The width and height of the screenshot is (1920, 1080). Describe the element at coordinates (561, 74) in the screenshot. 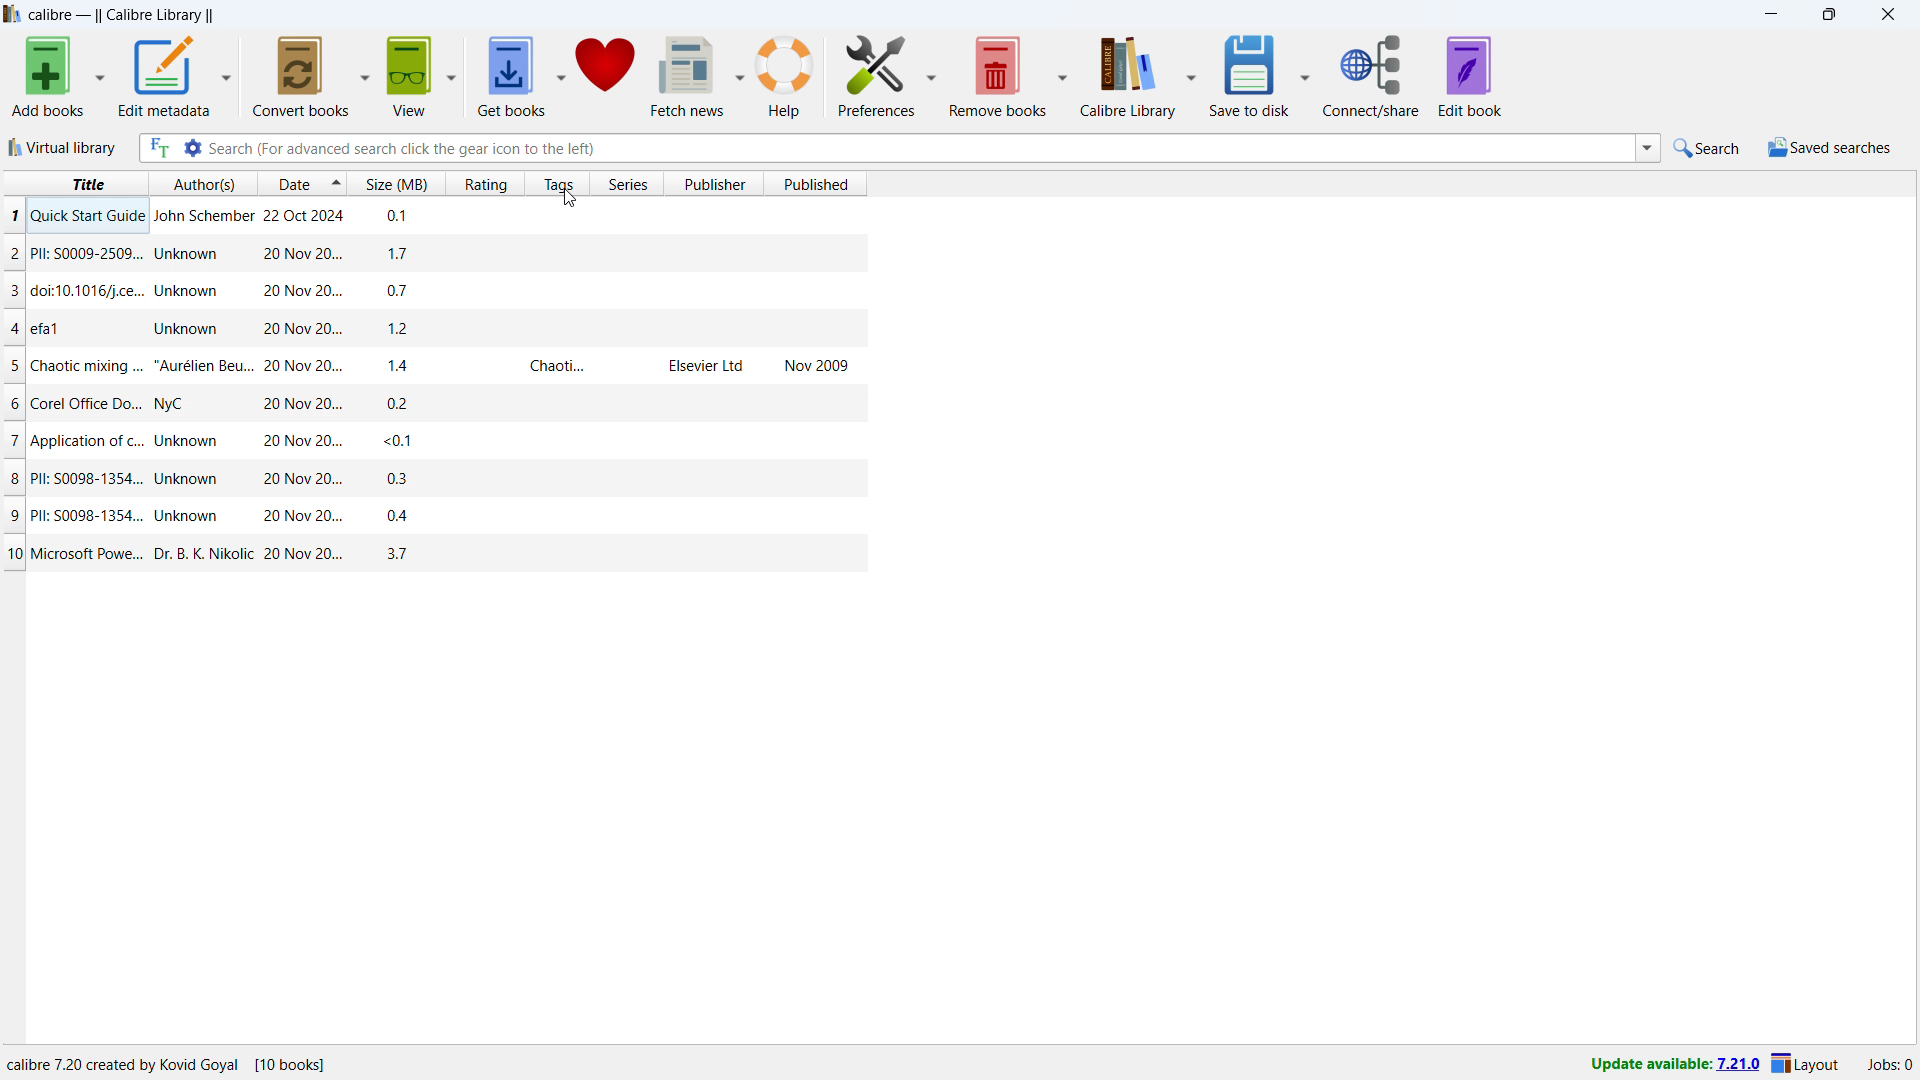

I see `get books options` at that location.